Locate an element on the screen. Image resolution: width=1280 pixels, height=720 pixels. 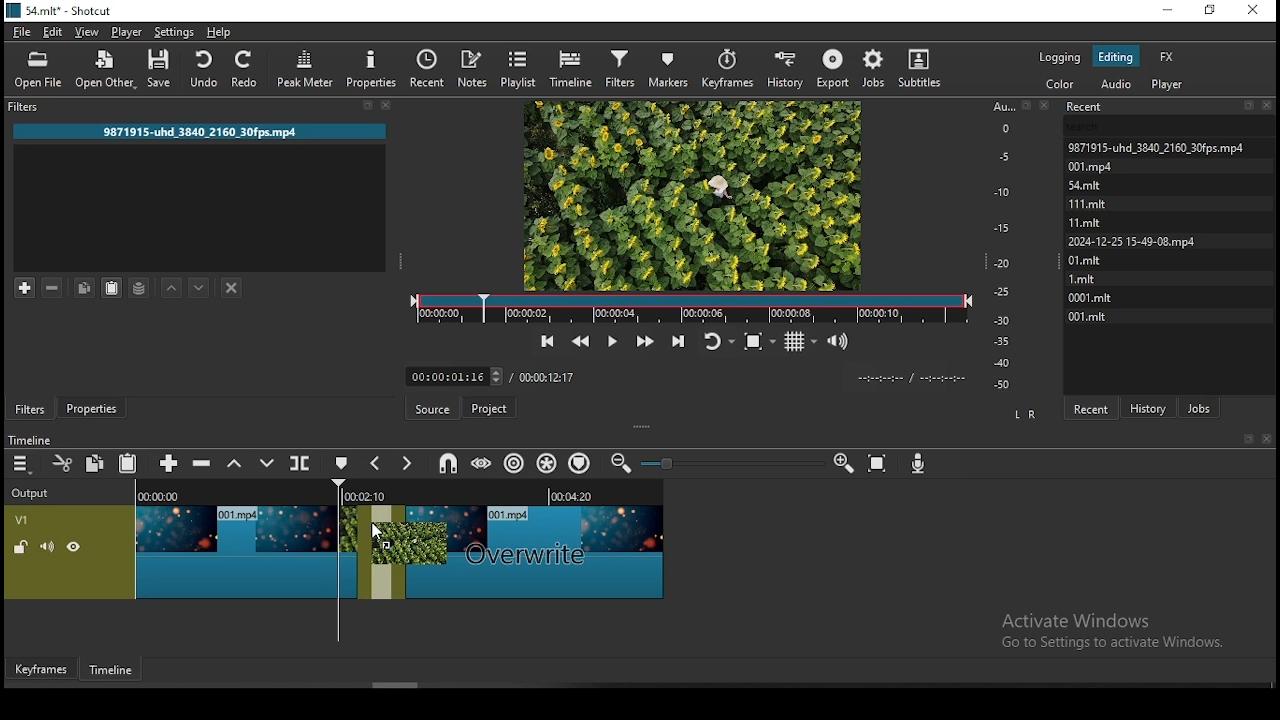
(un)locked is located at coordinates (22, 547).